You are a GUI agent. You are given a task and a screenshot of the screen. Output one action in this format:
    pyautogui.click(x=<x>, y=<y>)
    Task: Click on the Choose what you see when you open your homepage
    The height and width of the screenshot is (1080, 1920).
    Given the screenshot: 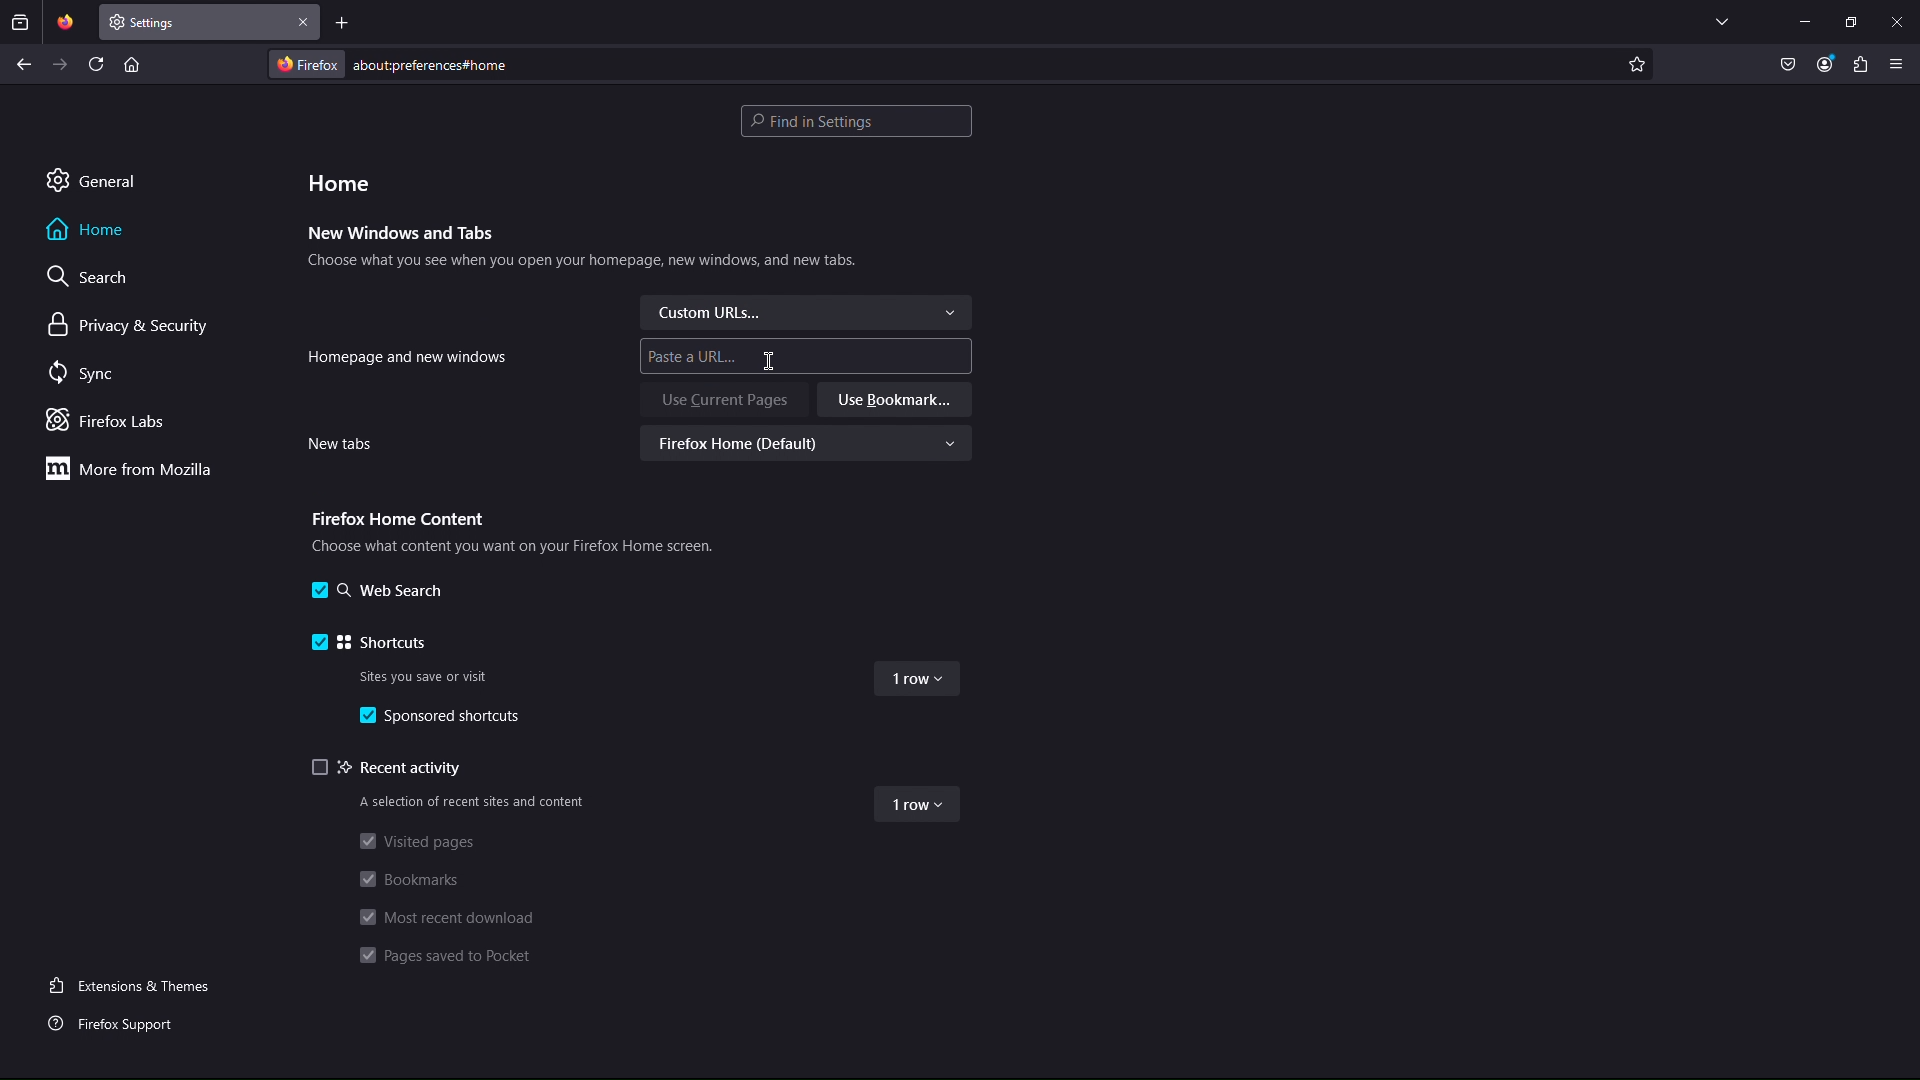 What is the action you would take?
    pyautogui.click(x=582, y=264)
    